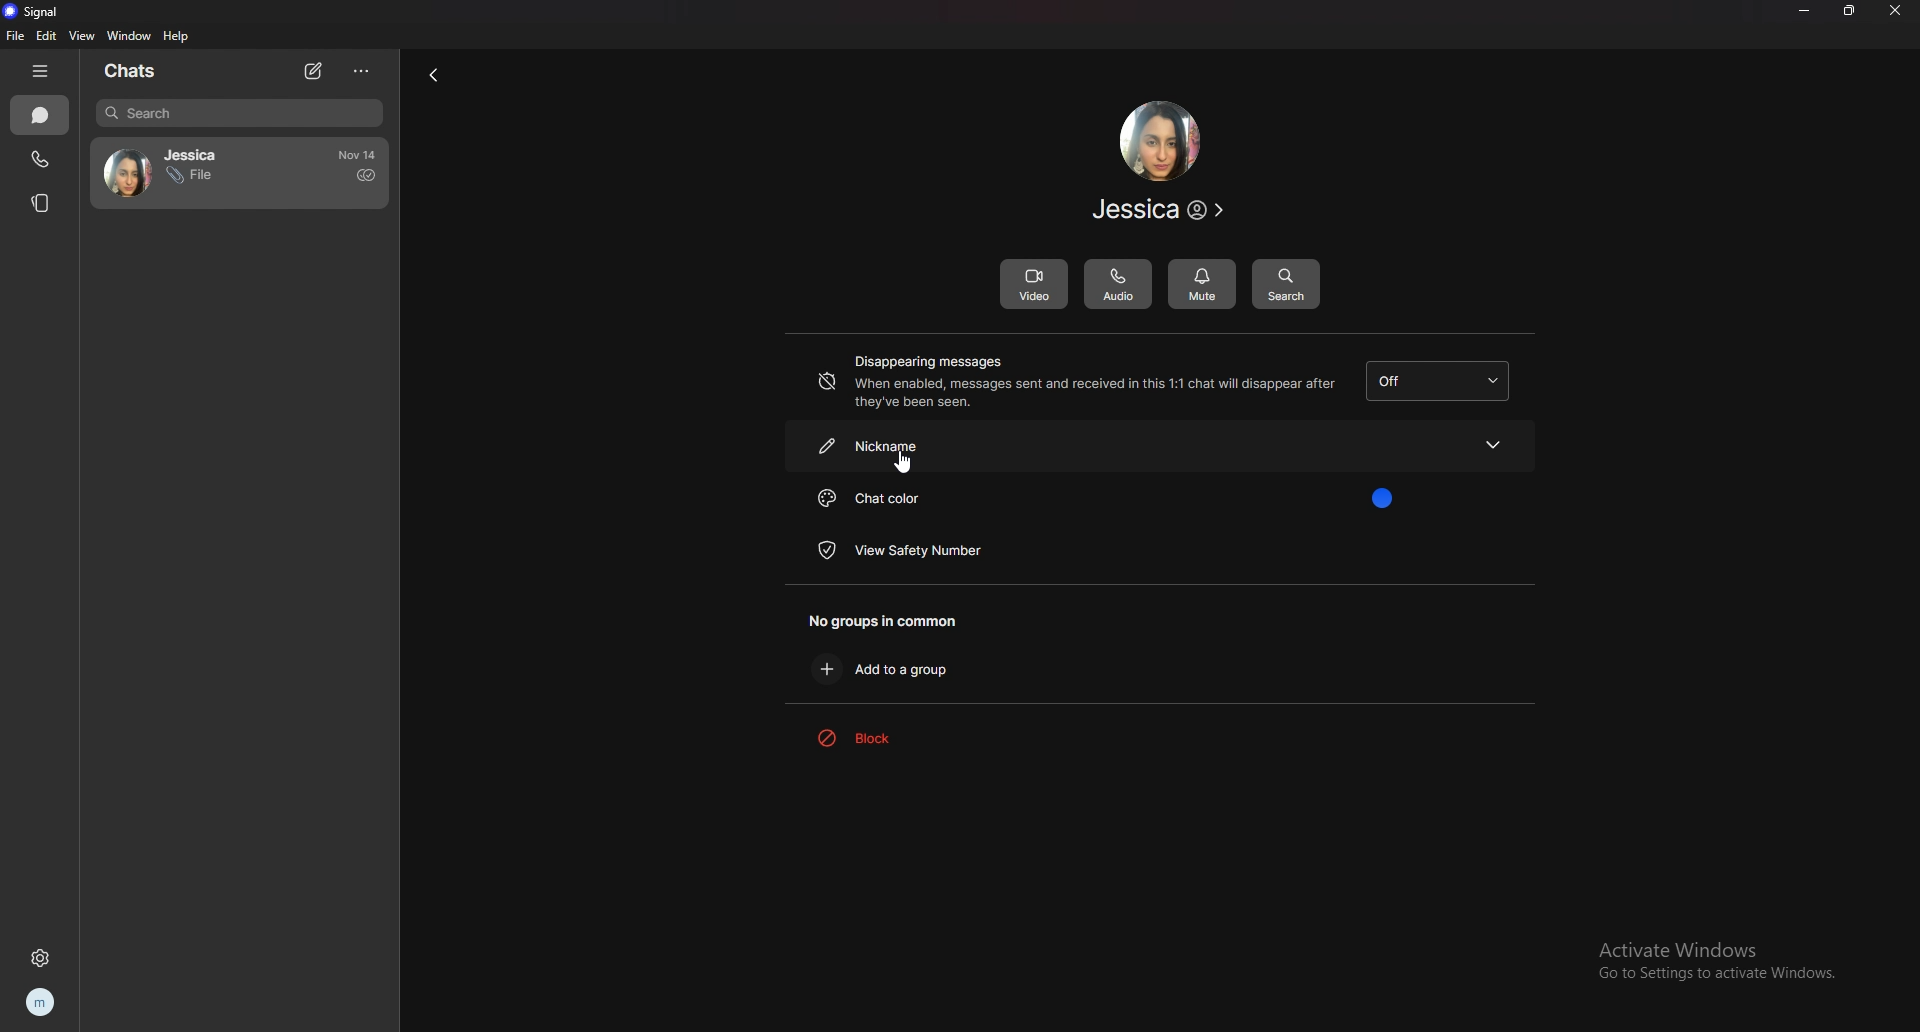 The height and width of the screenshot is (1032, 1920). What do you see at coordinates (48, 1003) in the screenshot?
I see `profile` at bounding box center [48, 1003].